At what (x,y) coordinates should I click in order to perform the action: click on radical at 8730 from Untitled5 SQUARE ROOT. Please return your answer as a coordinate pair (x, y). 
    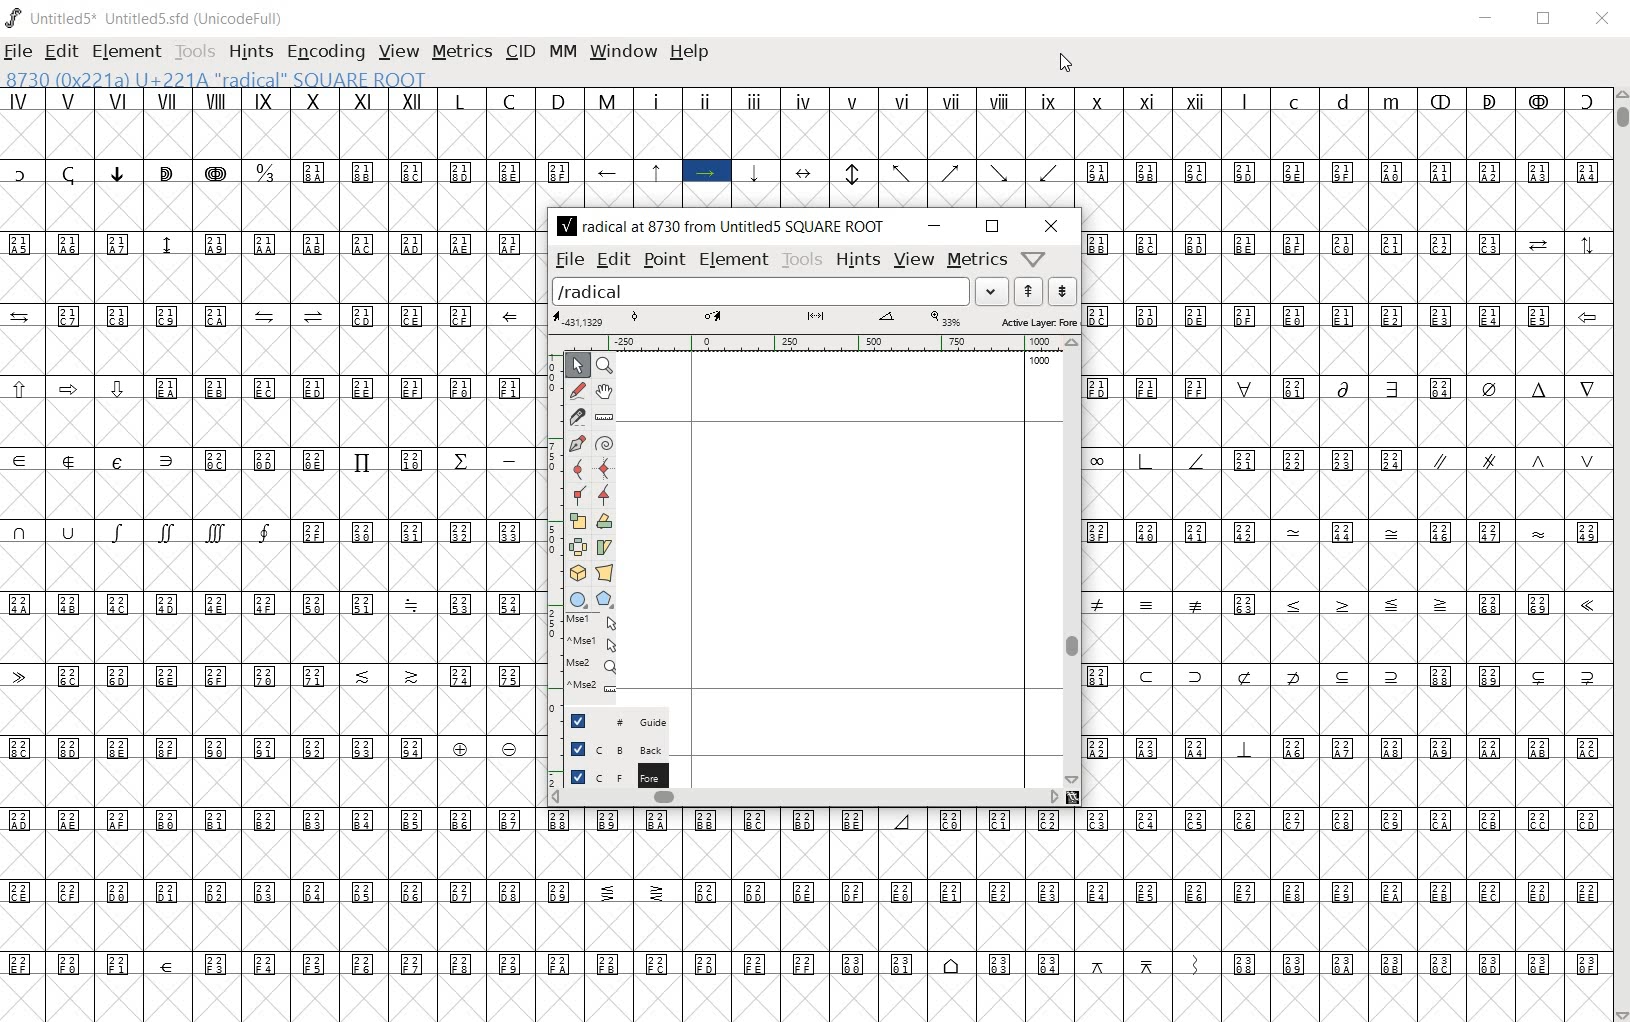
    Looking at the image, I should click on (720, 228).